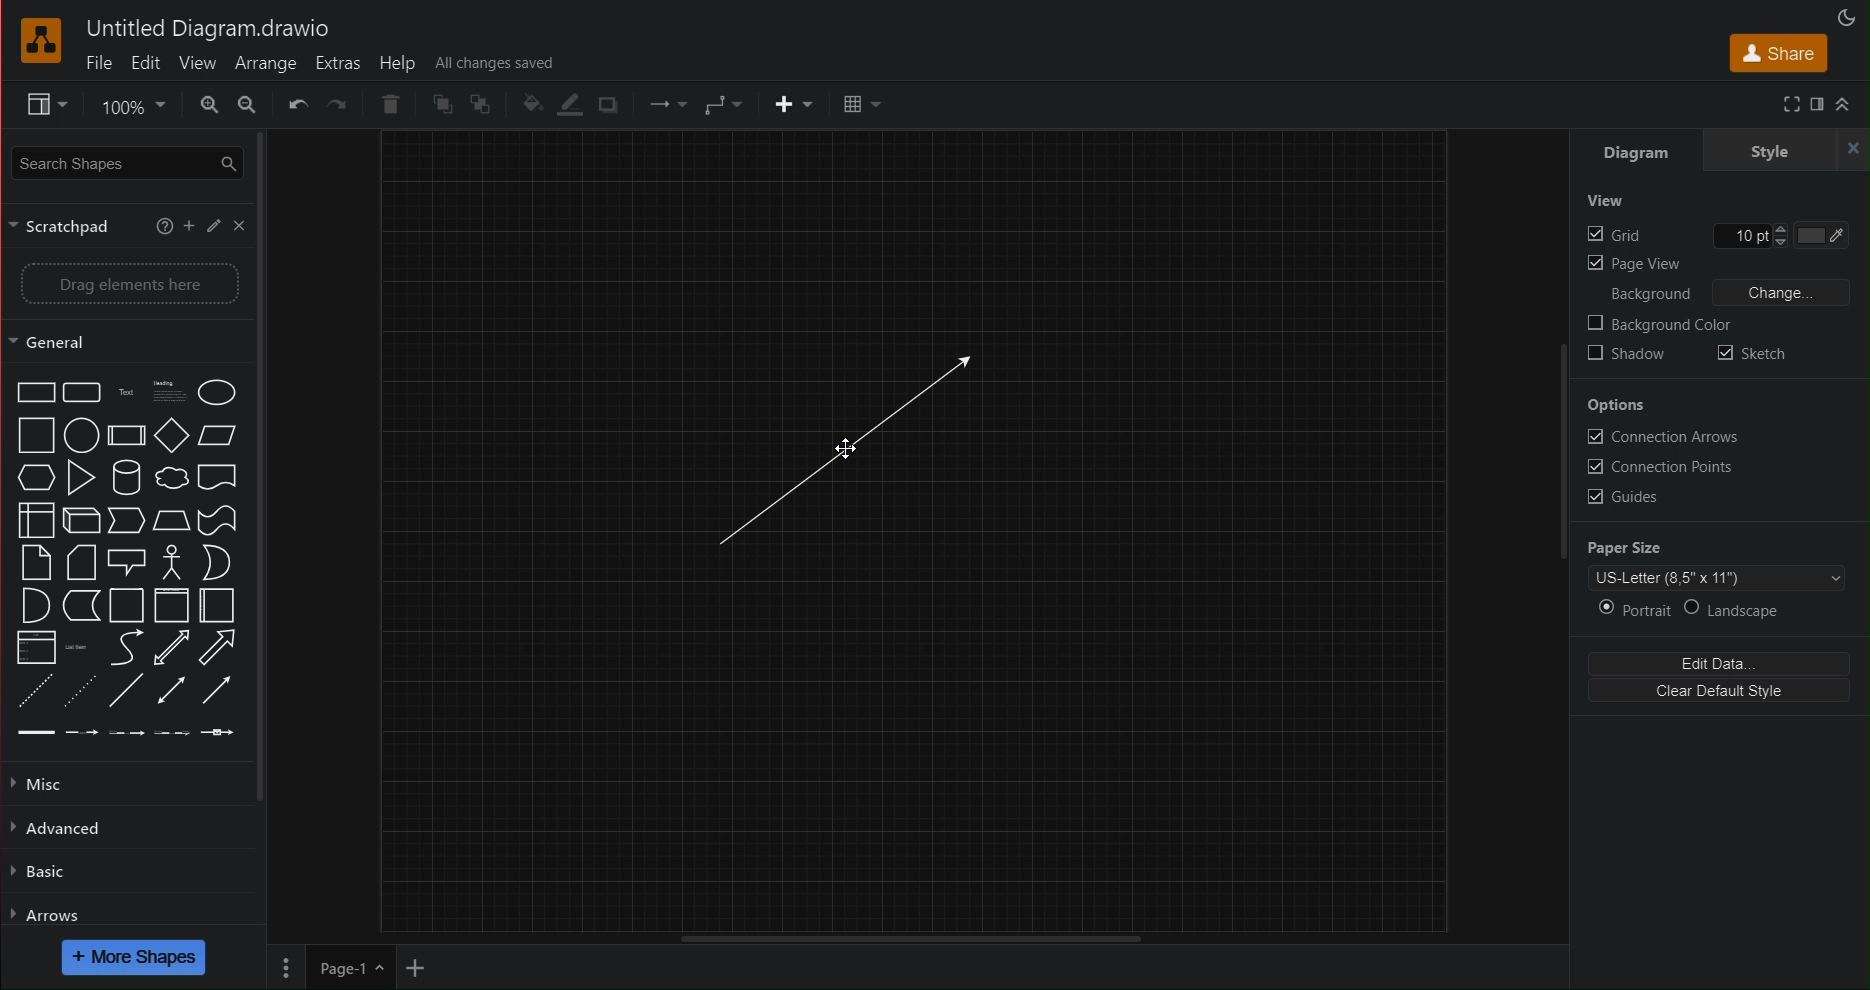 The image size is (1870, 990). I want to click on Edit, so click(146, 63).